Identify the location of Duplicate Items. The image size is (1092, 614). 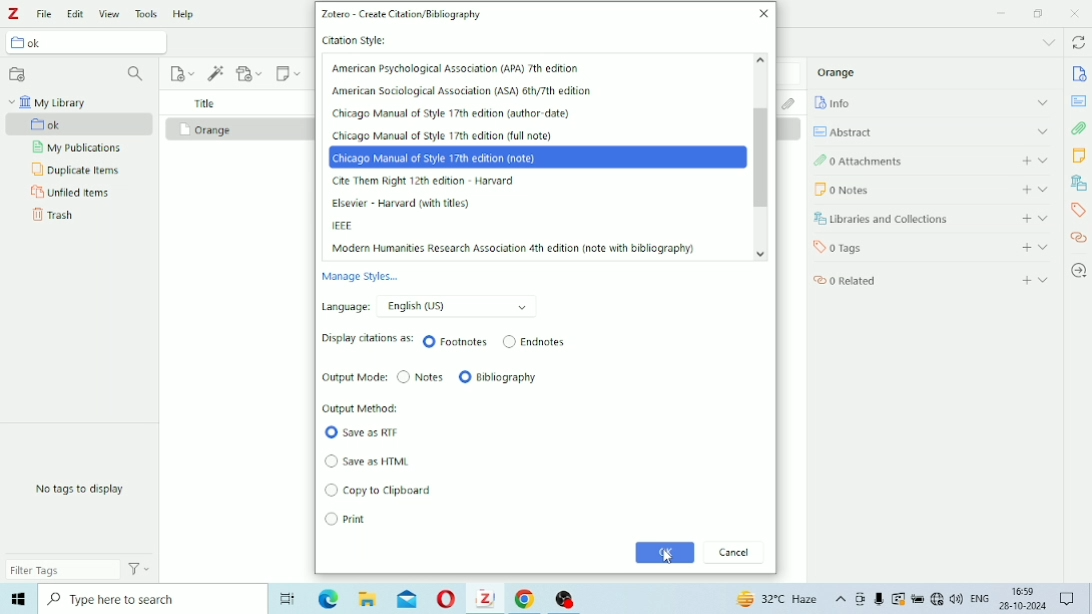
(78, 170).